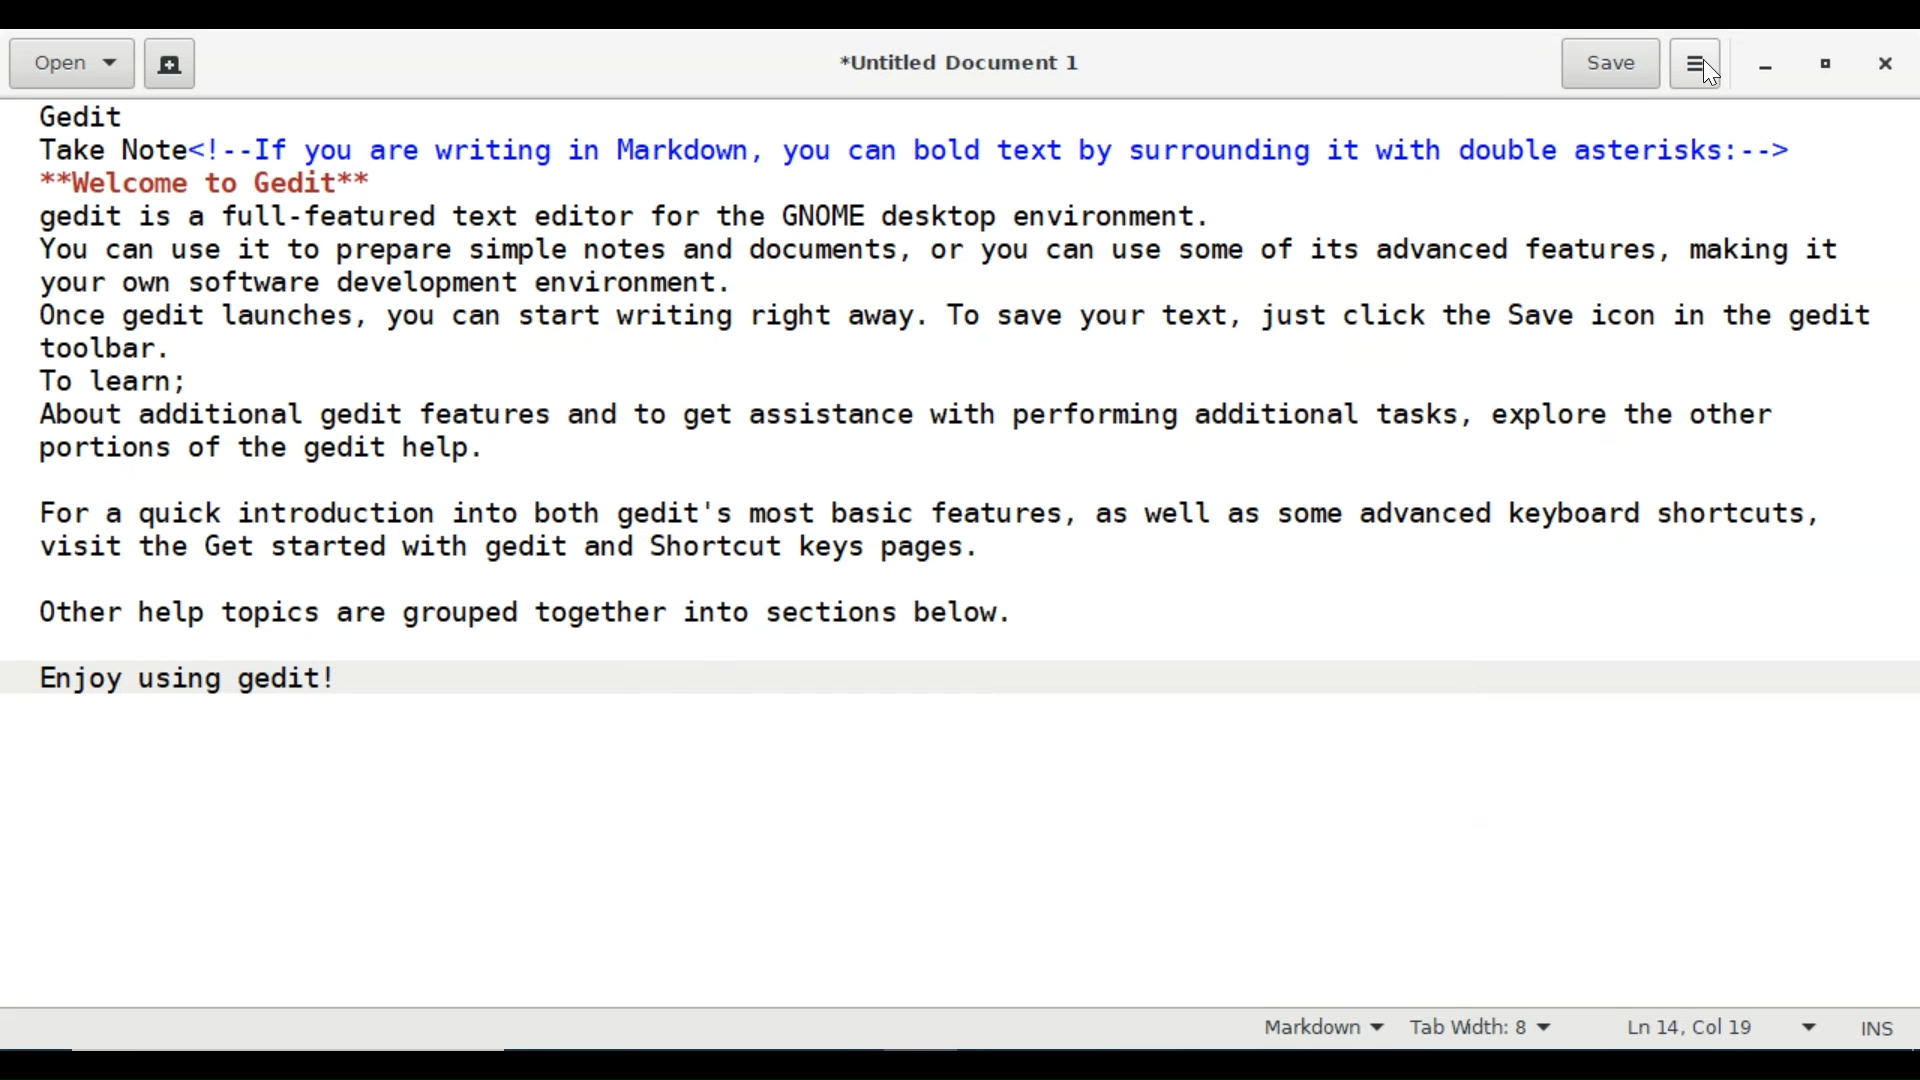  I want to click on Markdown, so click(1318, 1029).